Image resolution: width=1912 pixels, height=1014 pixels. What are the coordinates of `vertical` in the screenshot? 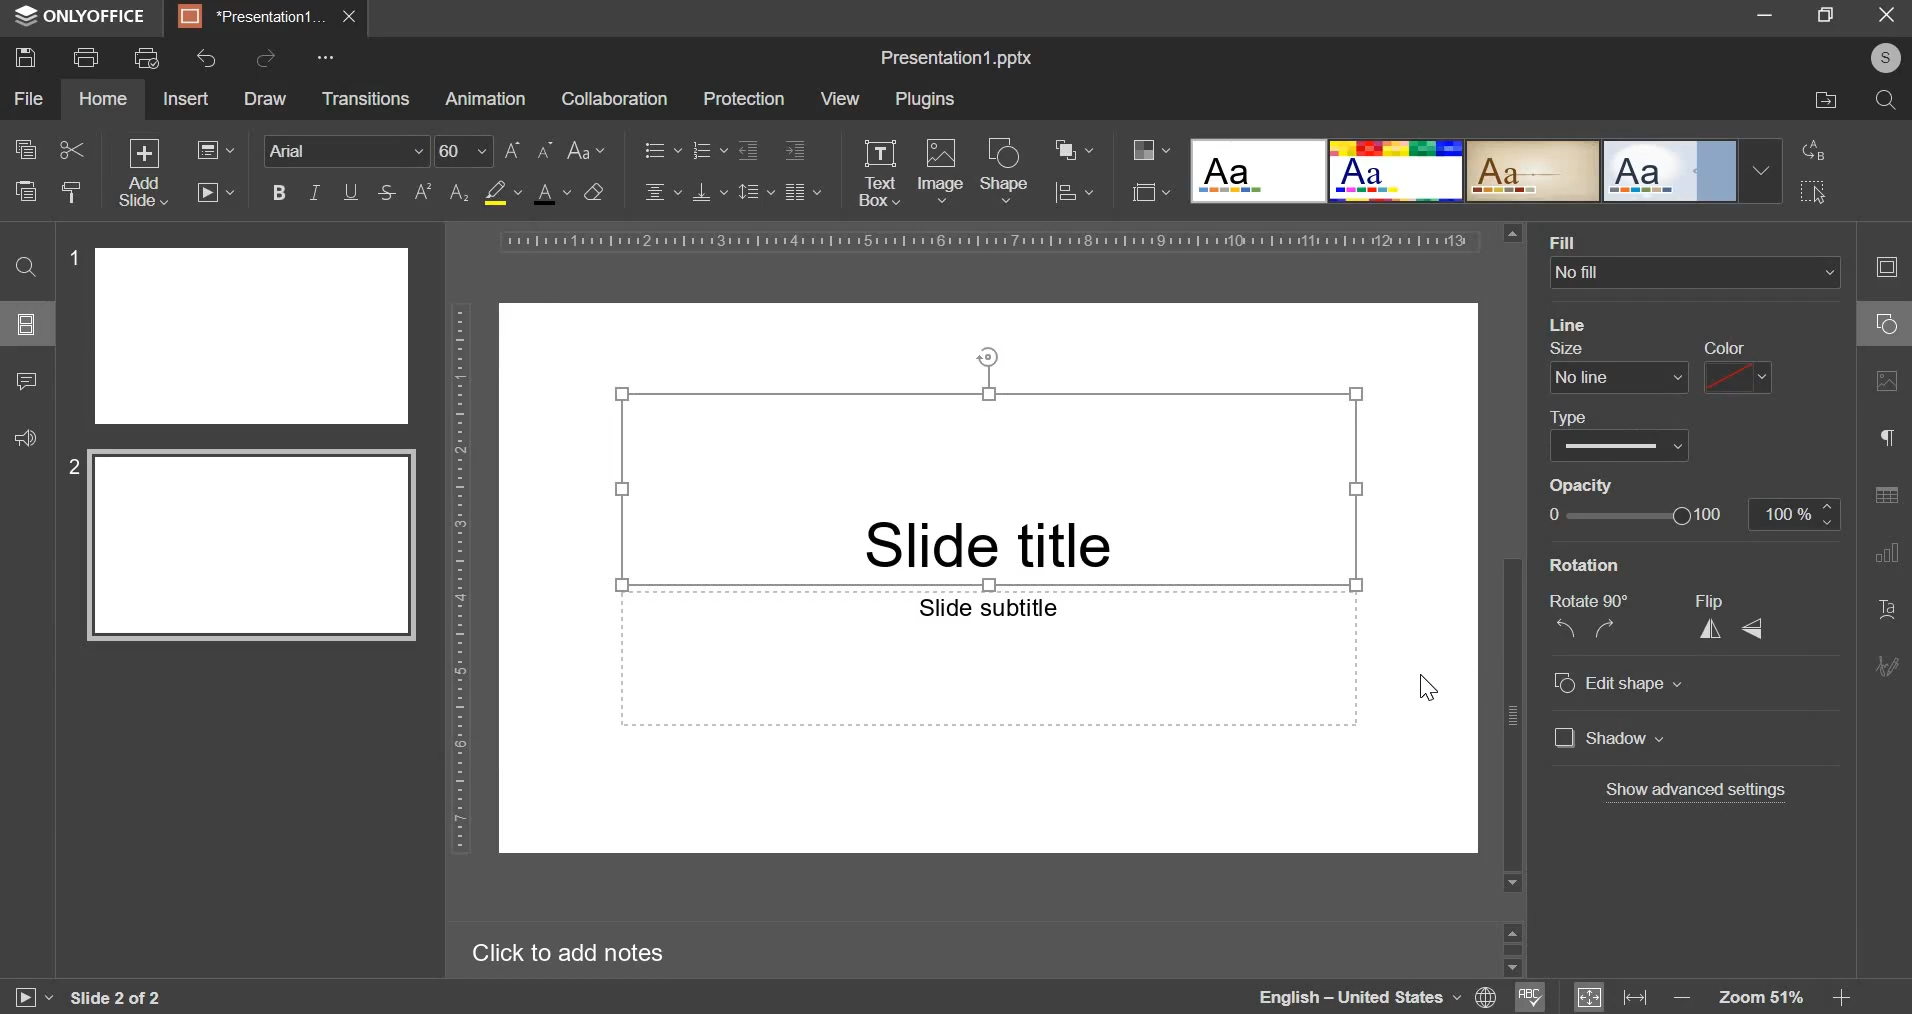 It's located at (1715, 627).